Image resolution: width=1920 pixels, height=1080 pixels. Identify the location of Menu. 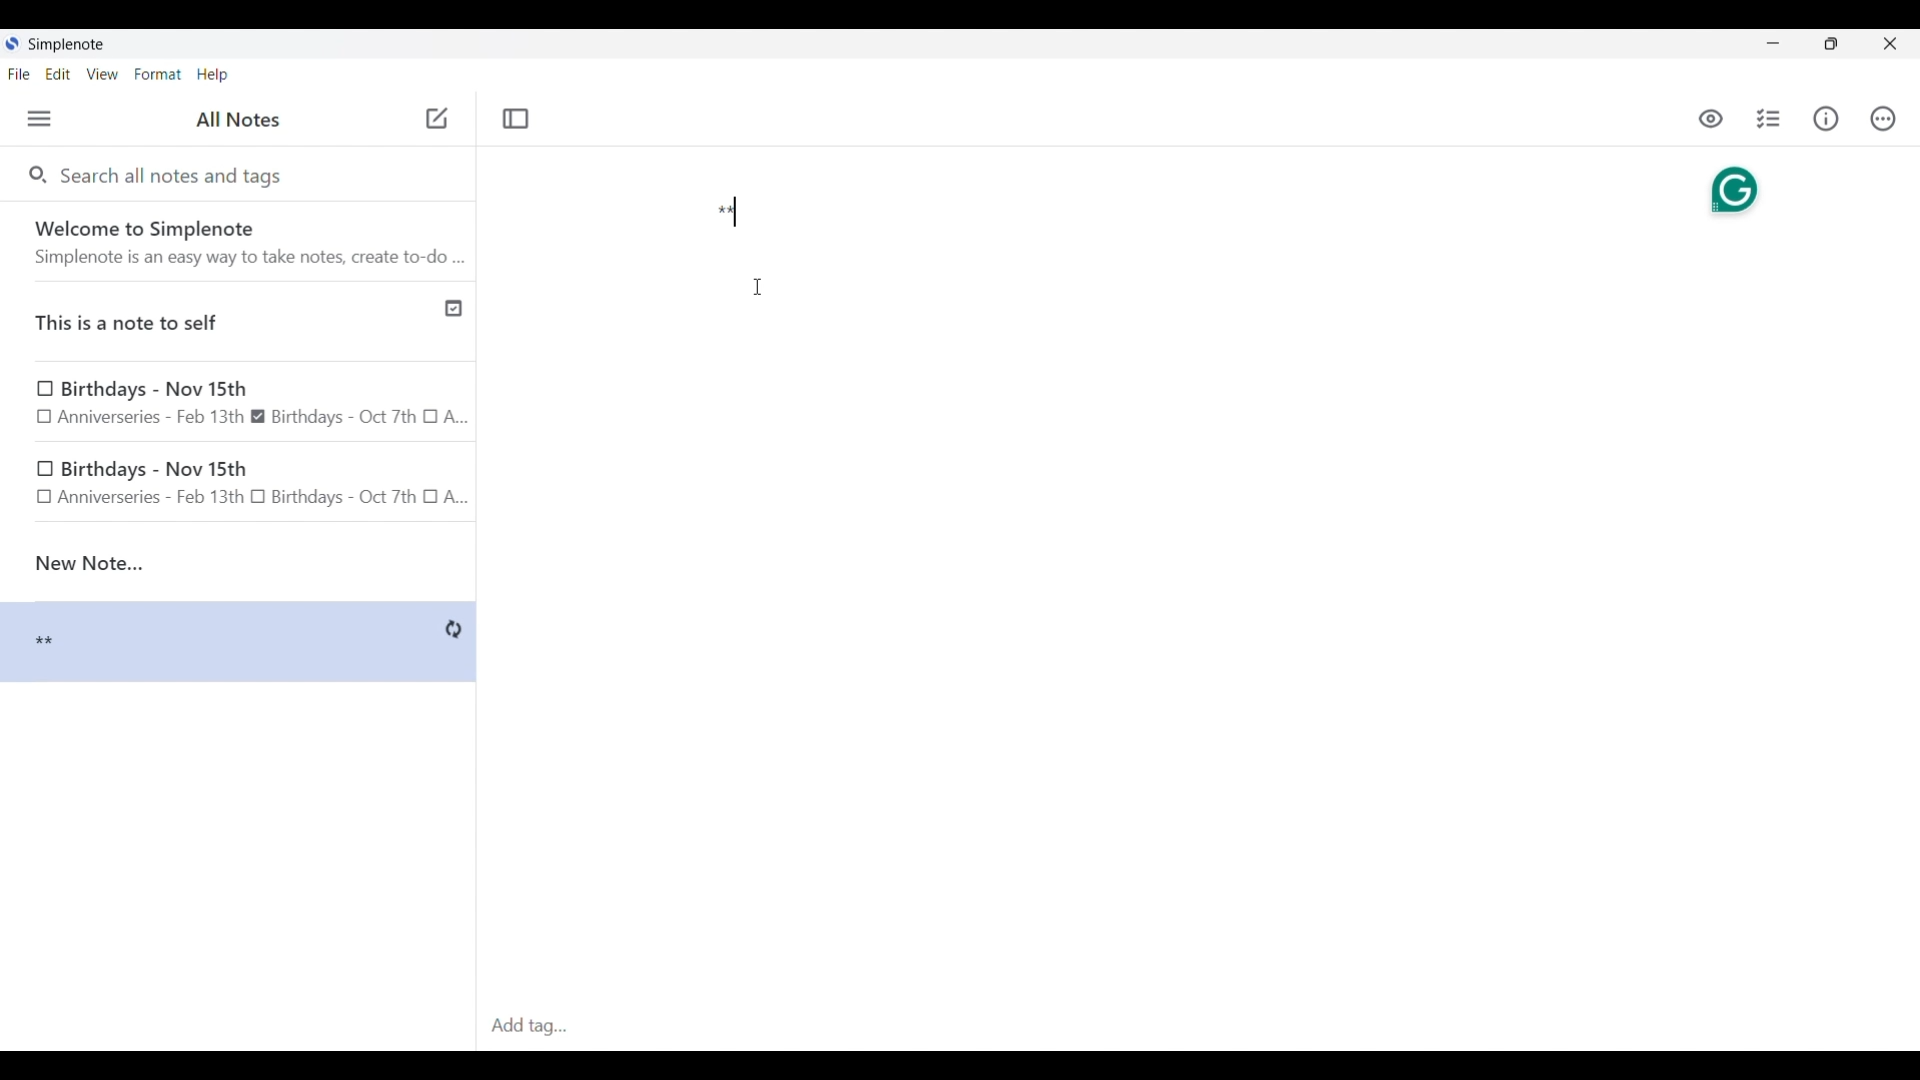
(39, 118).